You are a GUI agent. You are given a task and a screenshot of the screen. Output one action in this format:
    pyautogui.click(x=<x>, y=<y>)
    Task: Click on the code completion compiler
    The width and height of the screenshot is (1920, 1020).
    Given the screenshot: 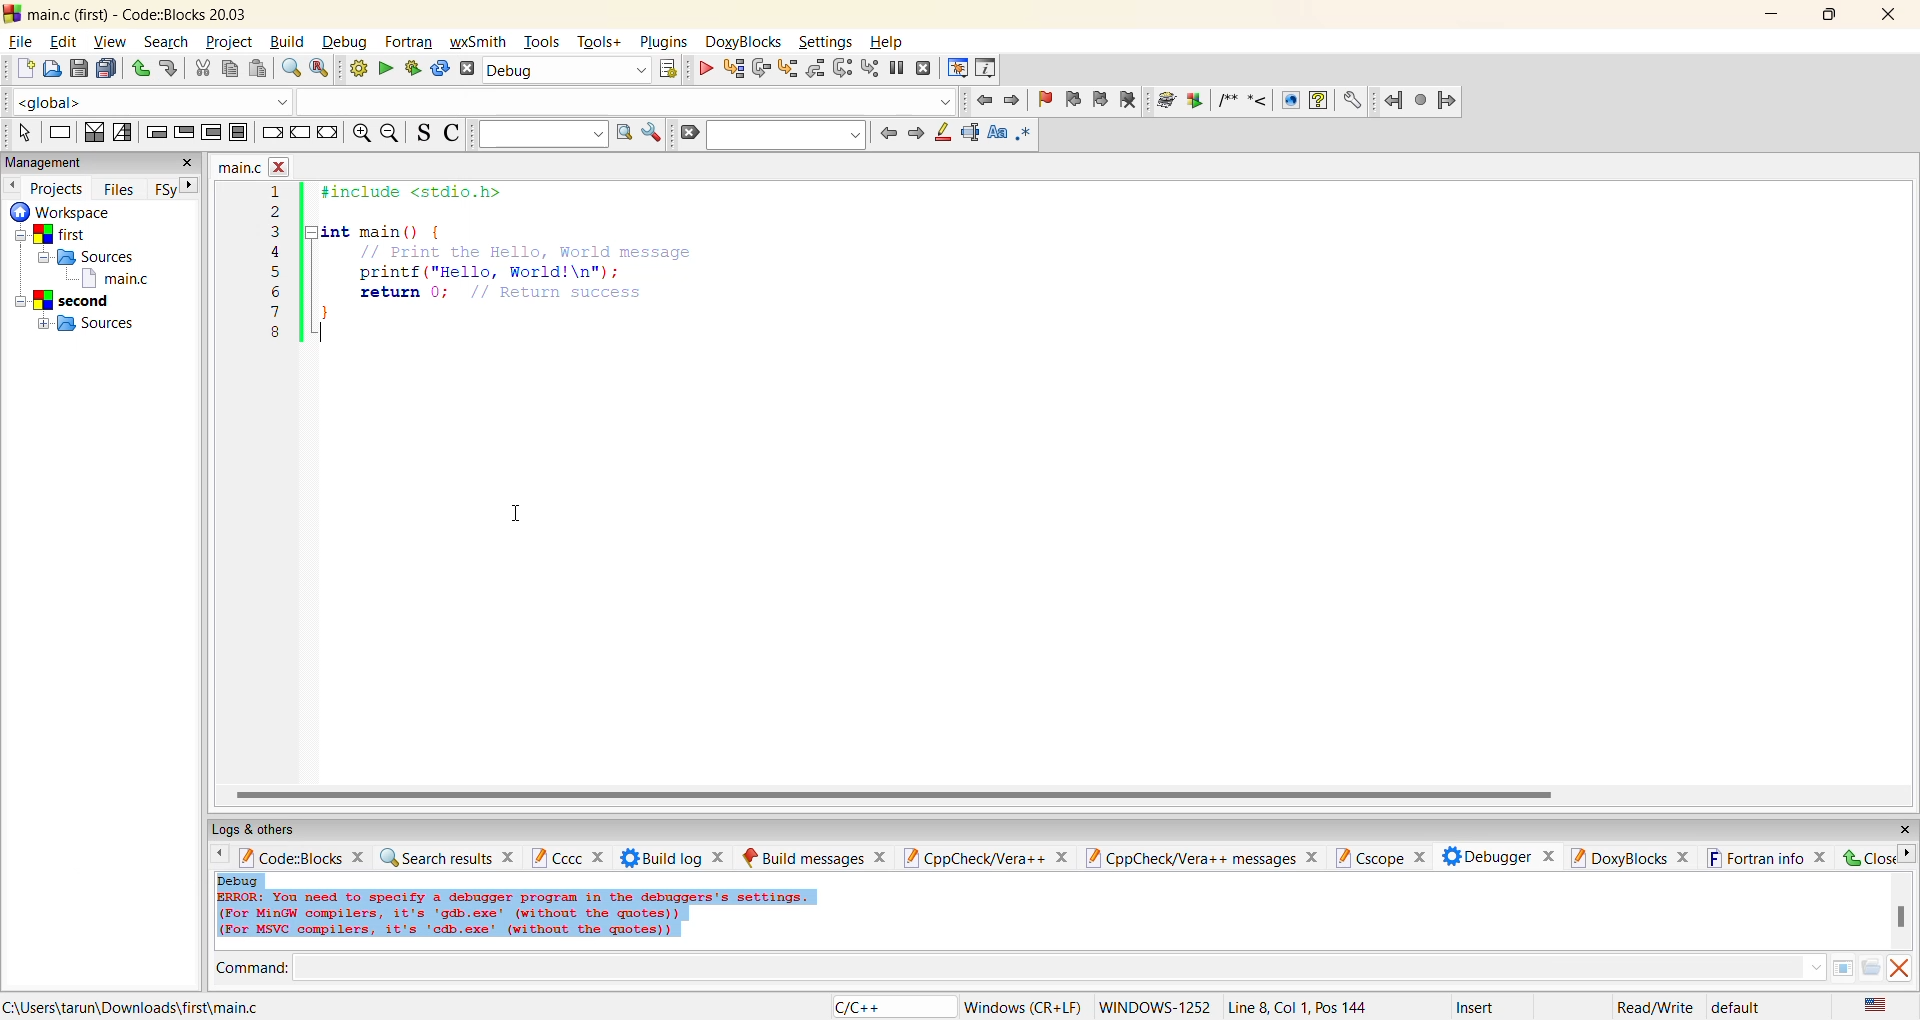 What is the action you would take?
    pyautogui.click(x=480, y=102)
    